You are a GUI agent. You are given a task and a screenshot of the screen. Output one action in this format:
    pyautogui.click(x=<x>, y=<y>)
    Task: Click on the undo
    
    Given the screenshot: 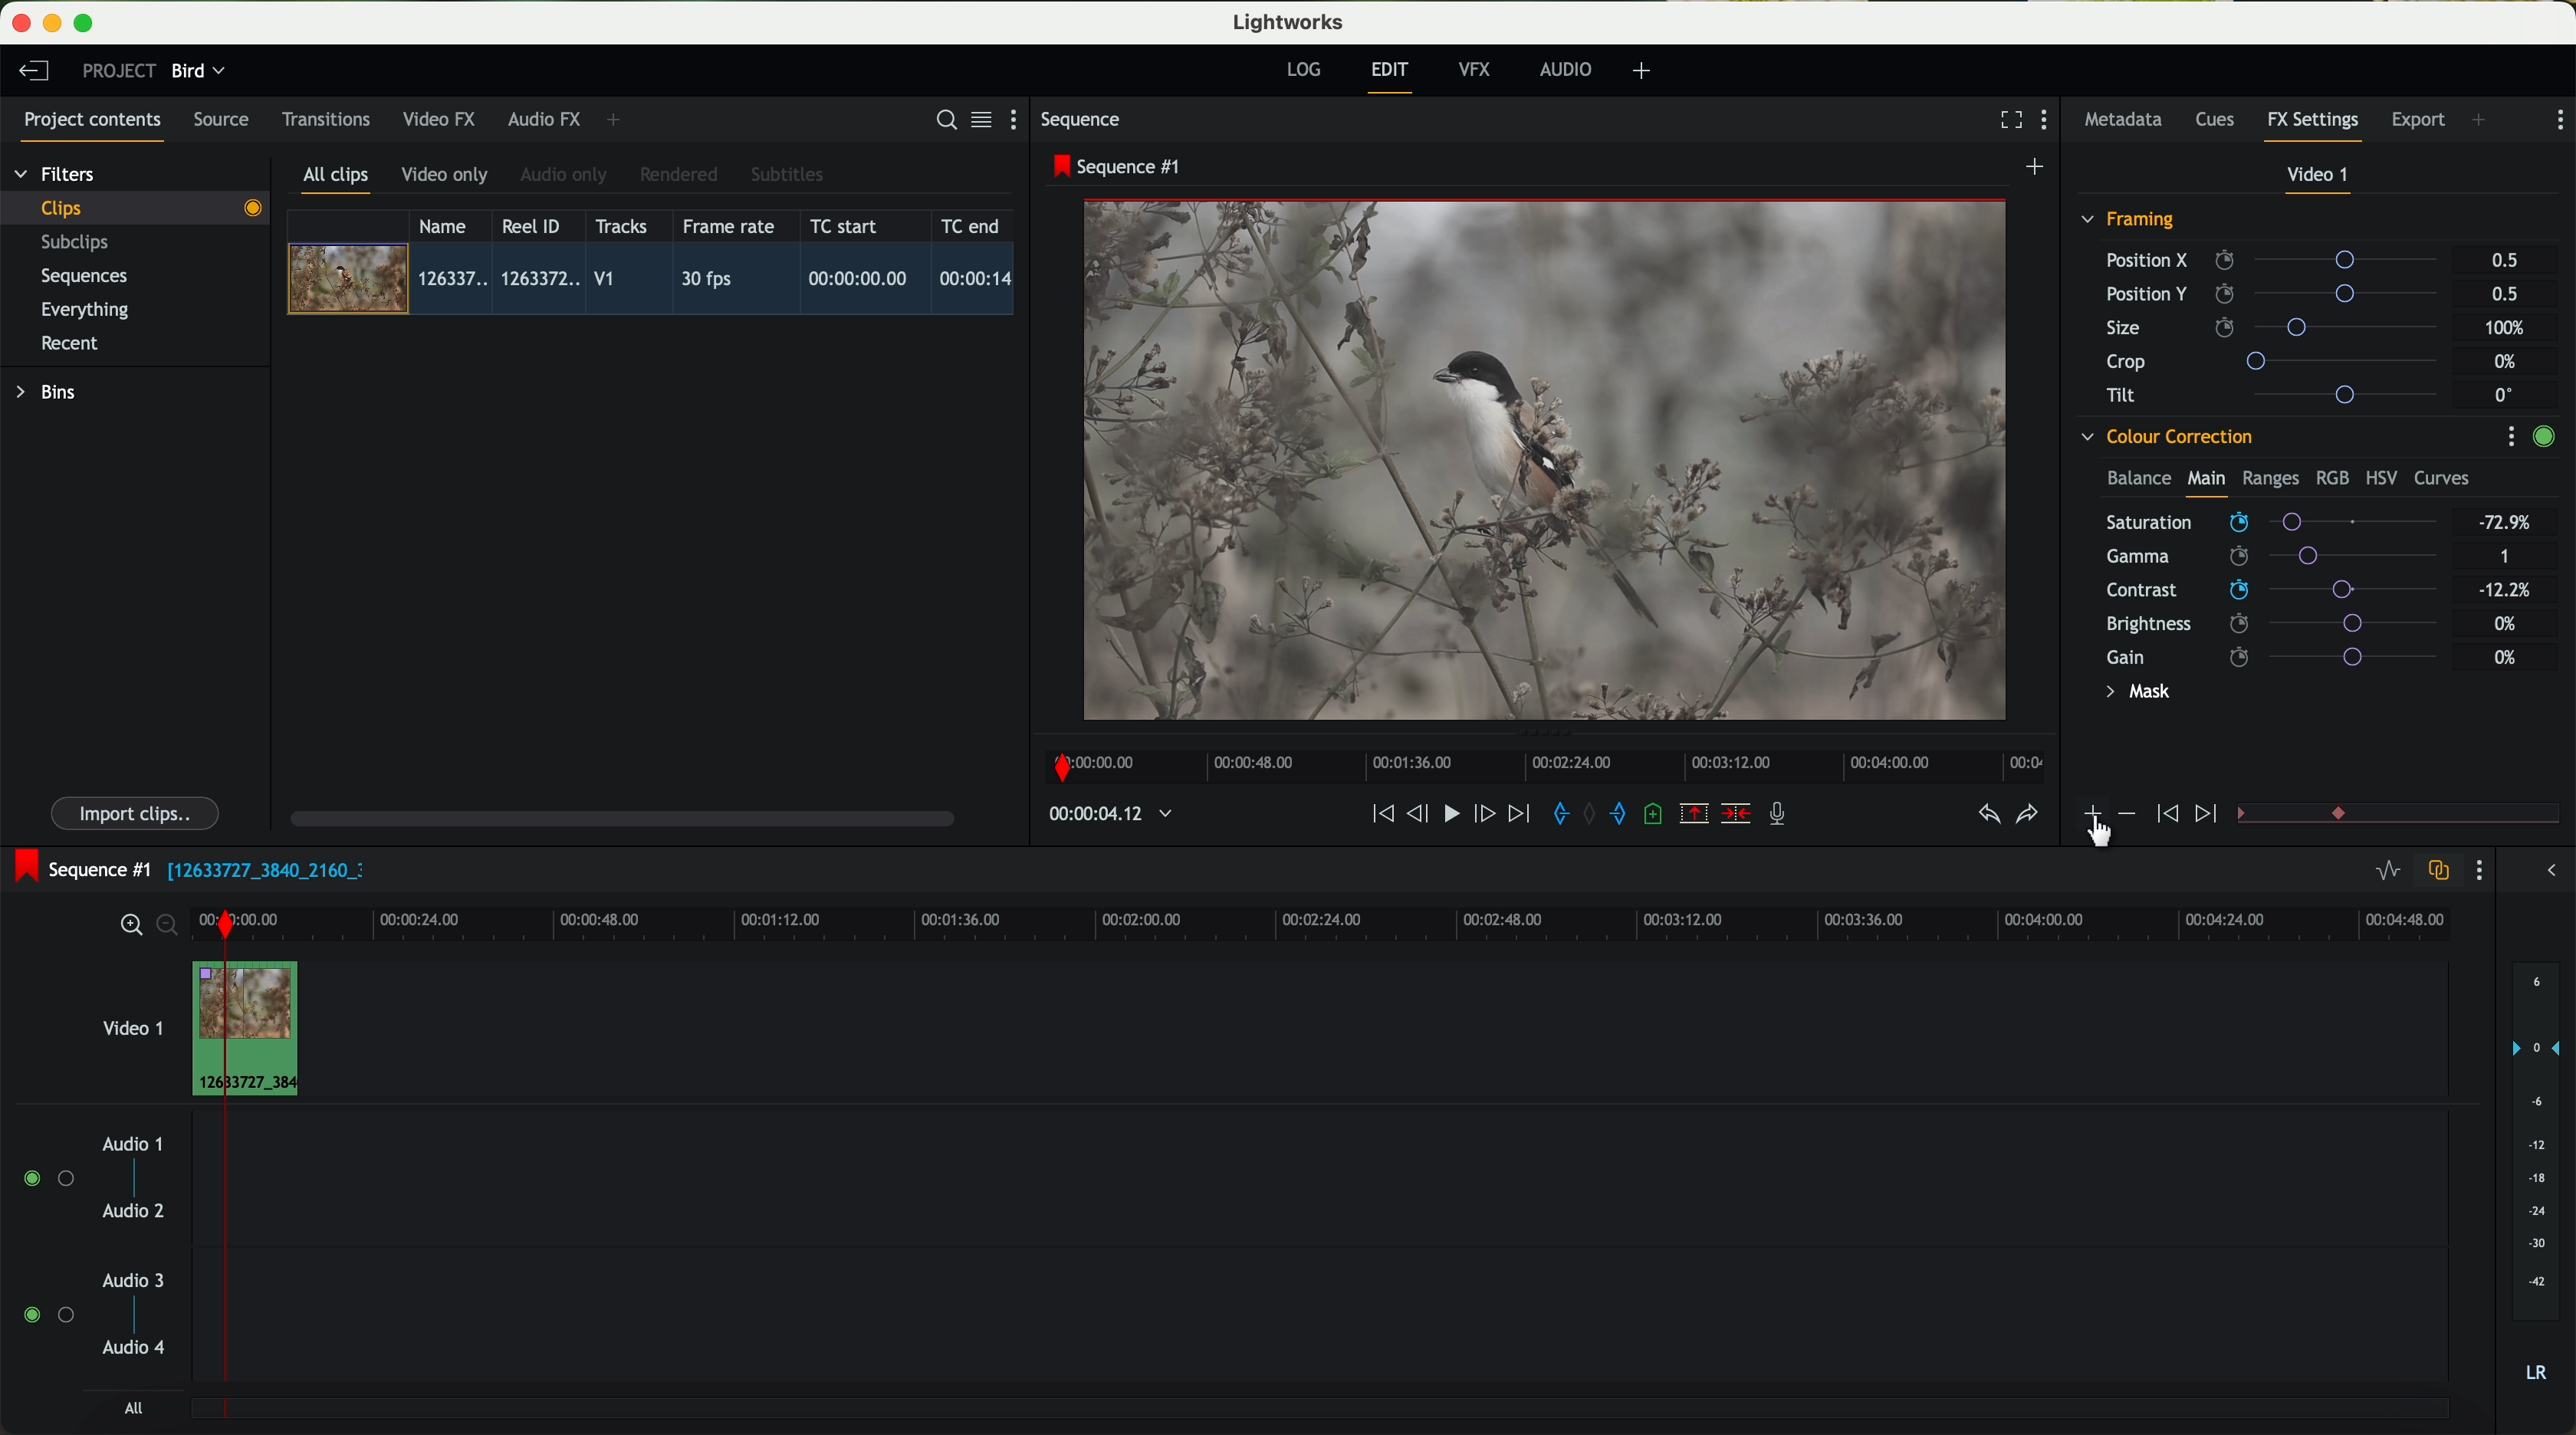 What is the action you would take?
    pyautogui.click(x=1987, y=815)
    